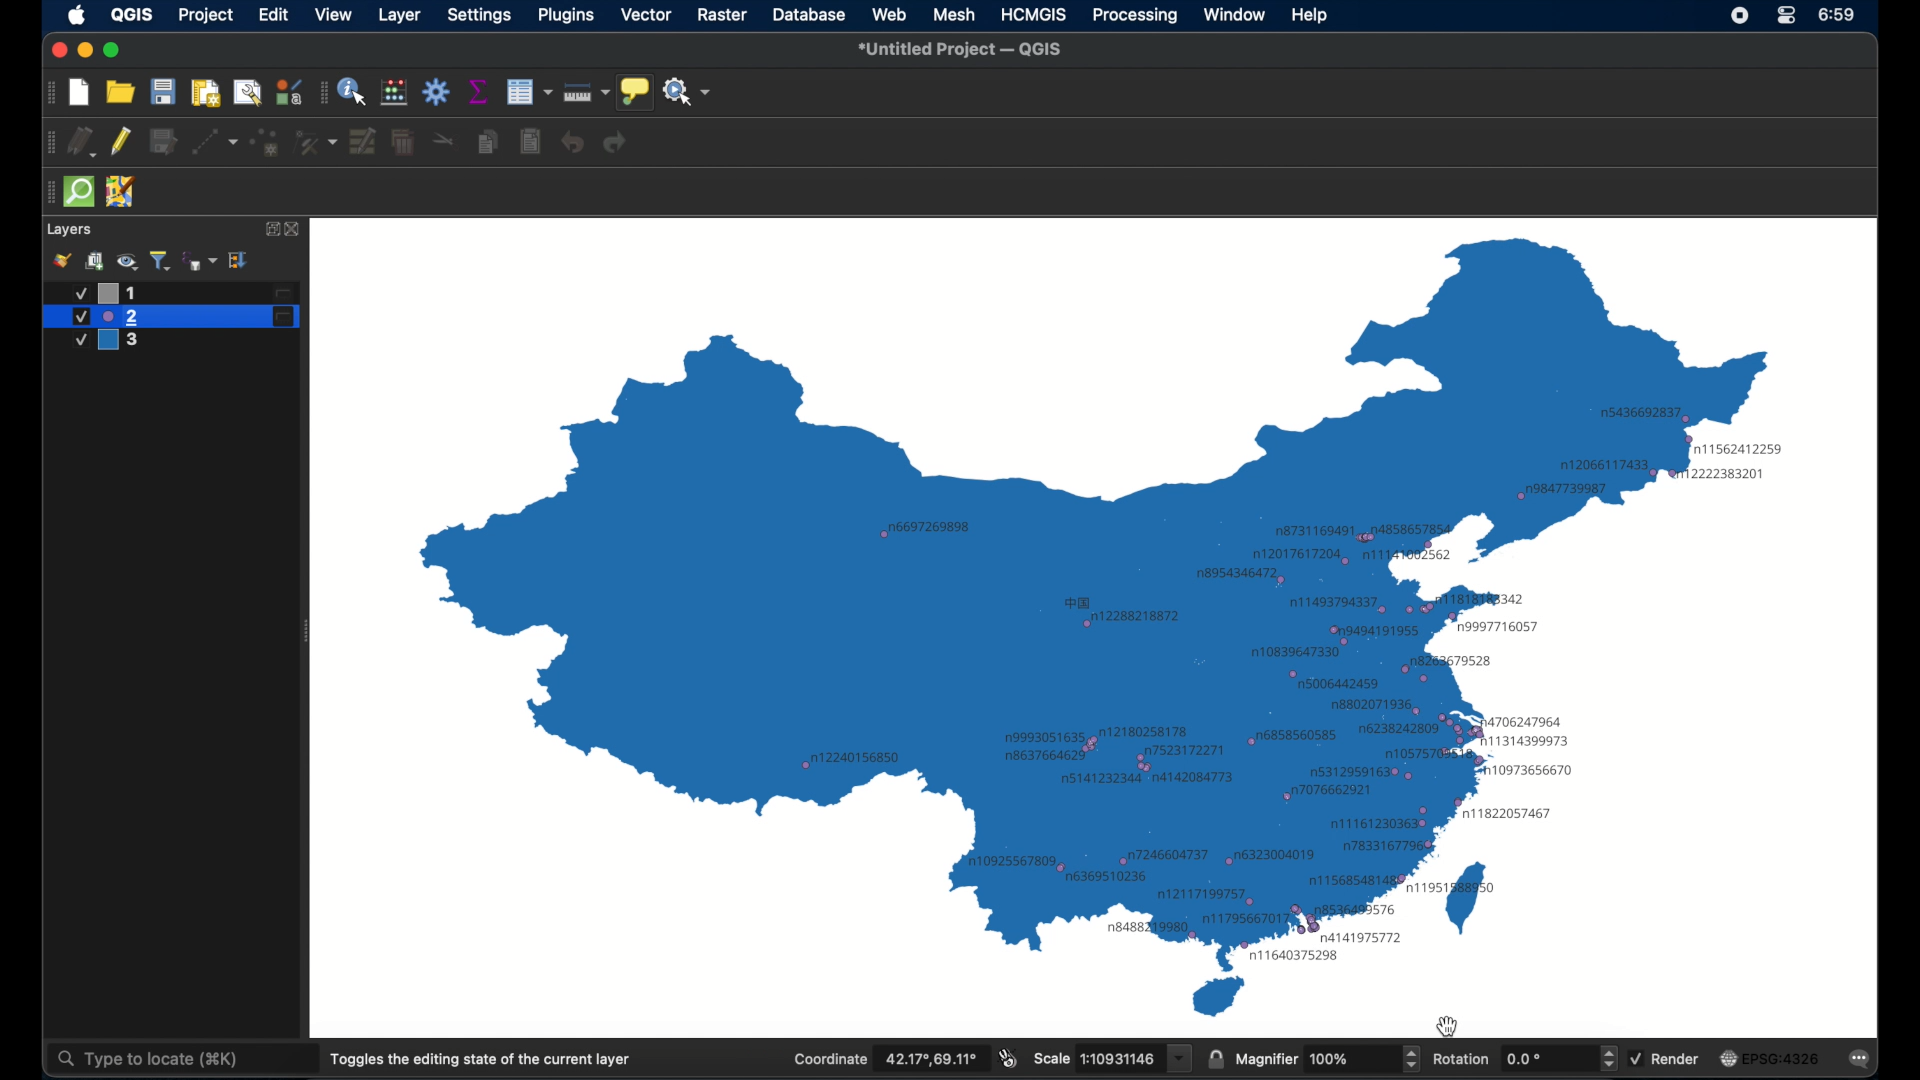  Describe the element at coordinates (78, 15) in the screenshot. I see `apple icon` at that location.